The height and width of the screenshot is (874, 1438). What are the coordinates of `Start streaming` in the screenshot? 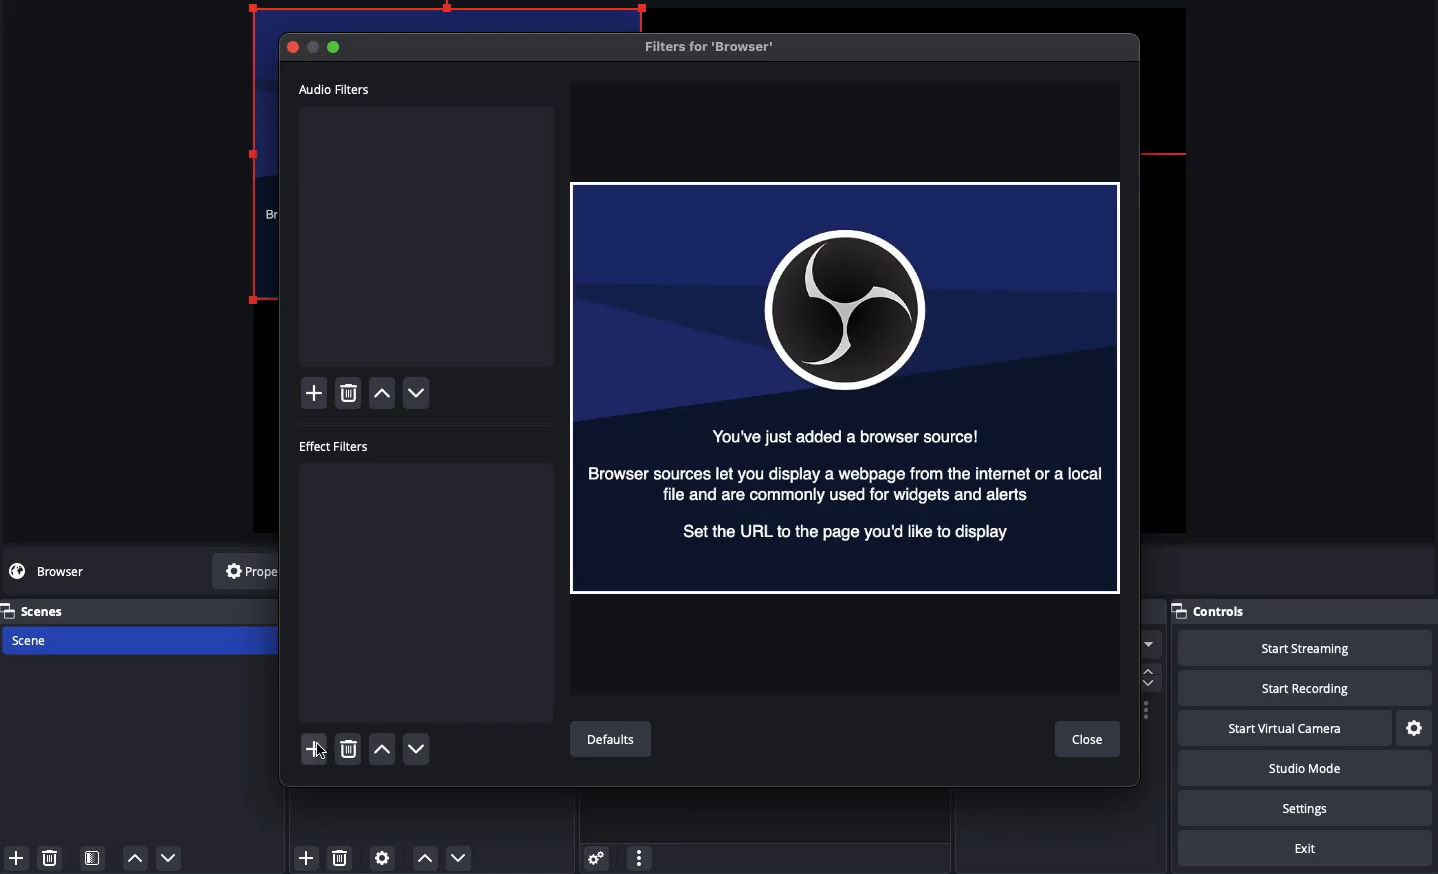 It's located at (1296, 648).